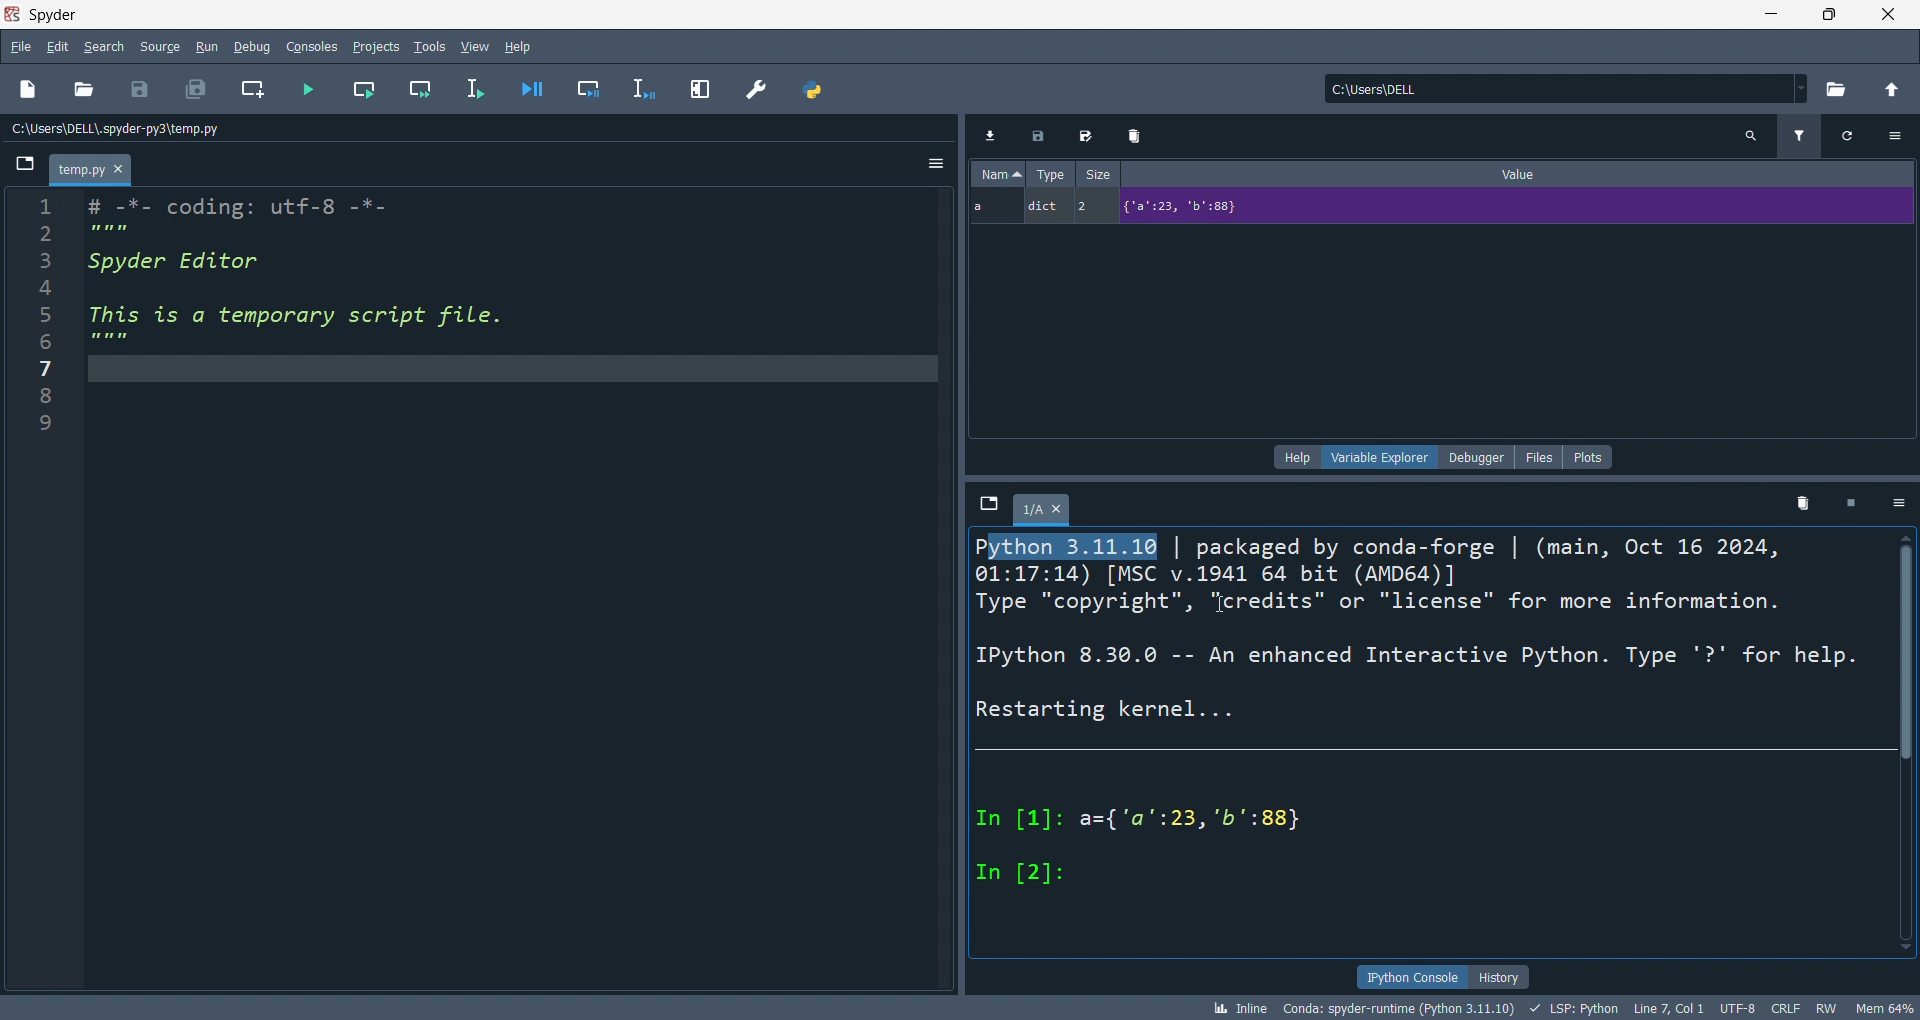 The height and width of the screenshot is (1020, 1920). What do you see at coordinates (1077, 548) in the screenshot?
I see `selected text: ython 3.11.10` at bounding box center [1077, 548].